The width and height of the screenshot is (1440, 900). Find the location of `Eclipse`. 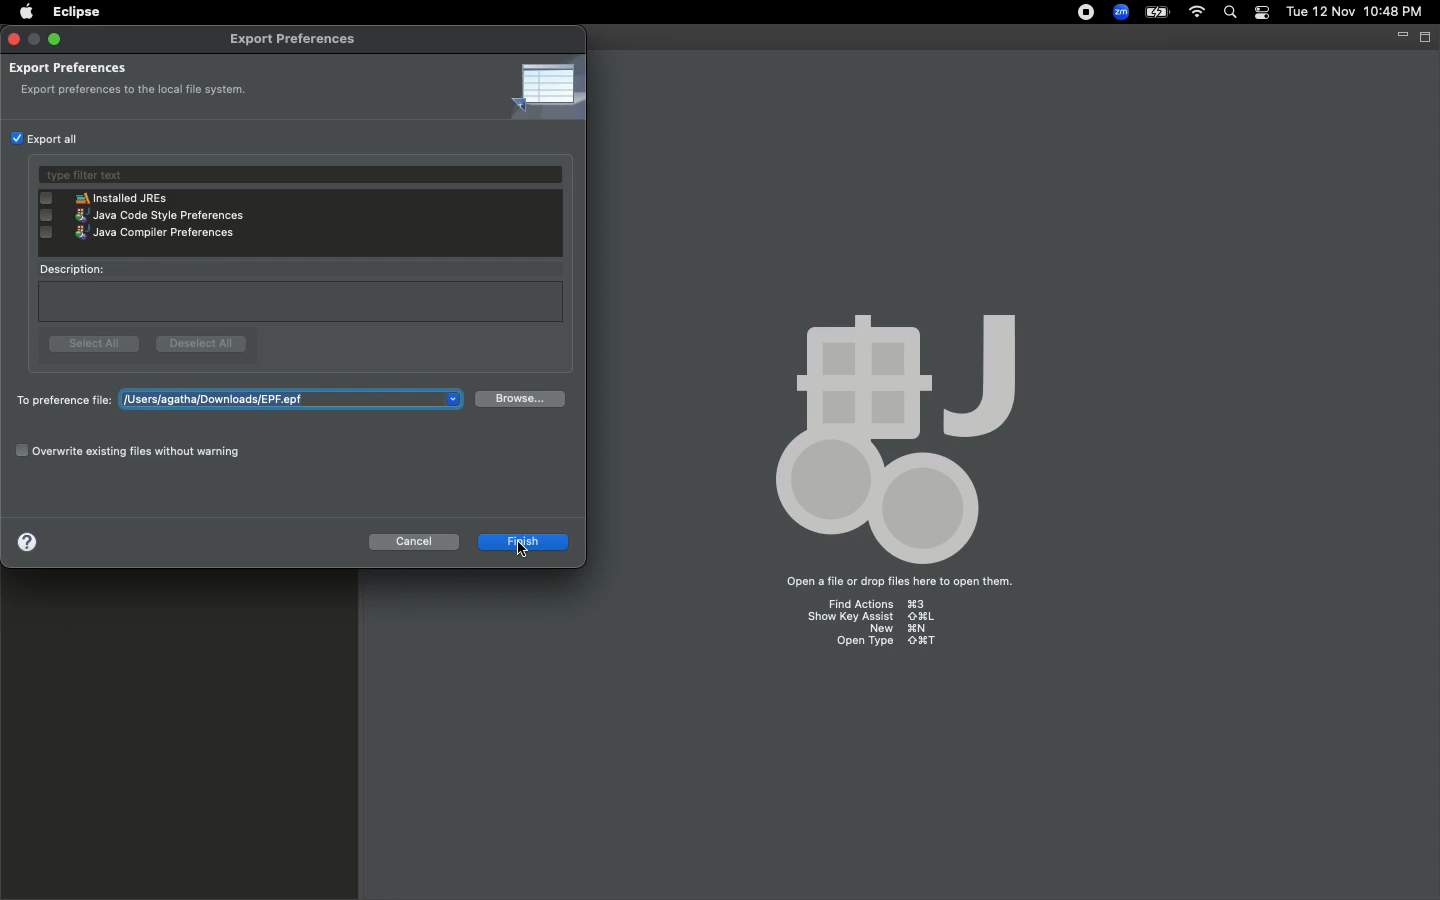

Eclipse is located at coordinates (78, 14).